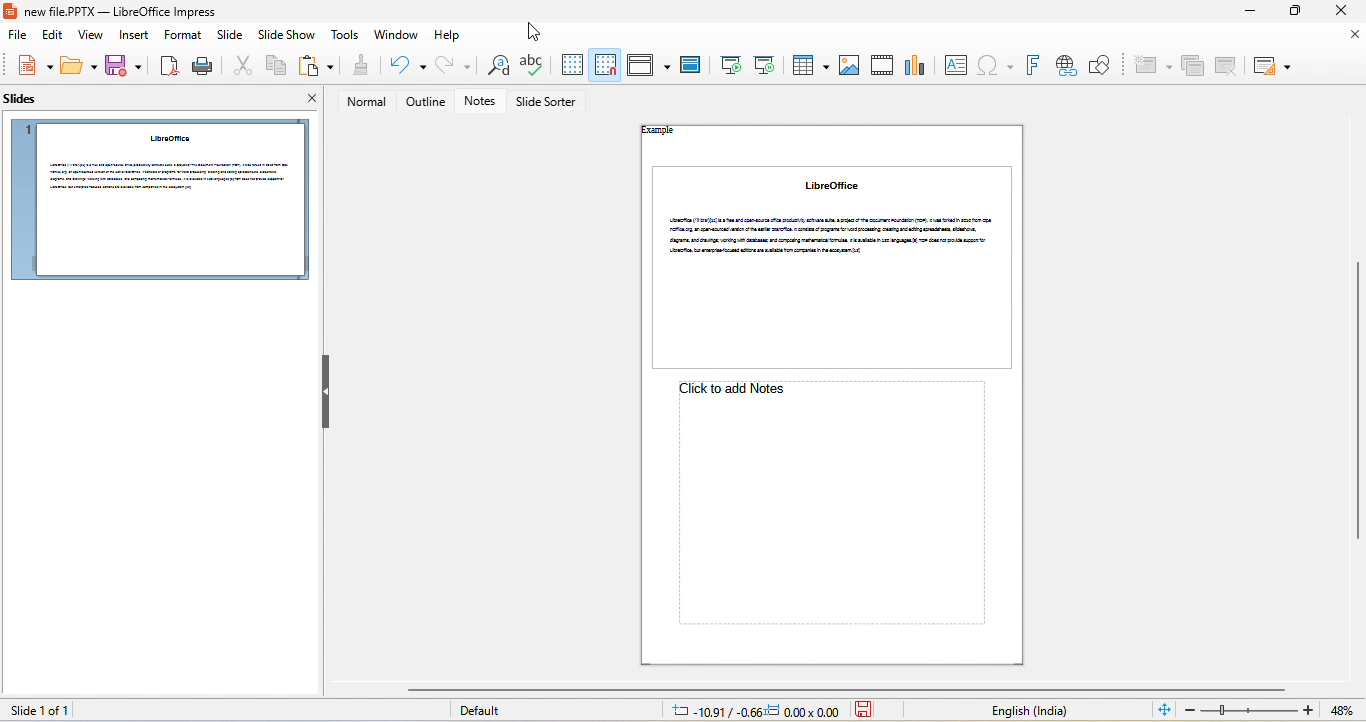 This screenshot has width=1366, height=722. Describe the element at coordinates (487, 712) in the screenshot. I see `default` at that location.